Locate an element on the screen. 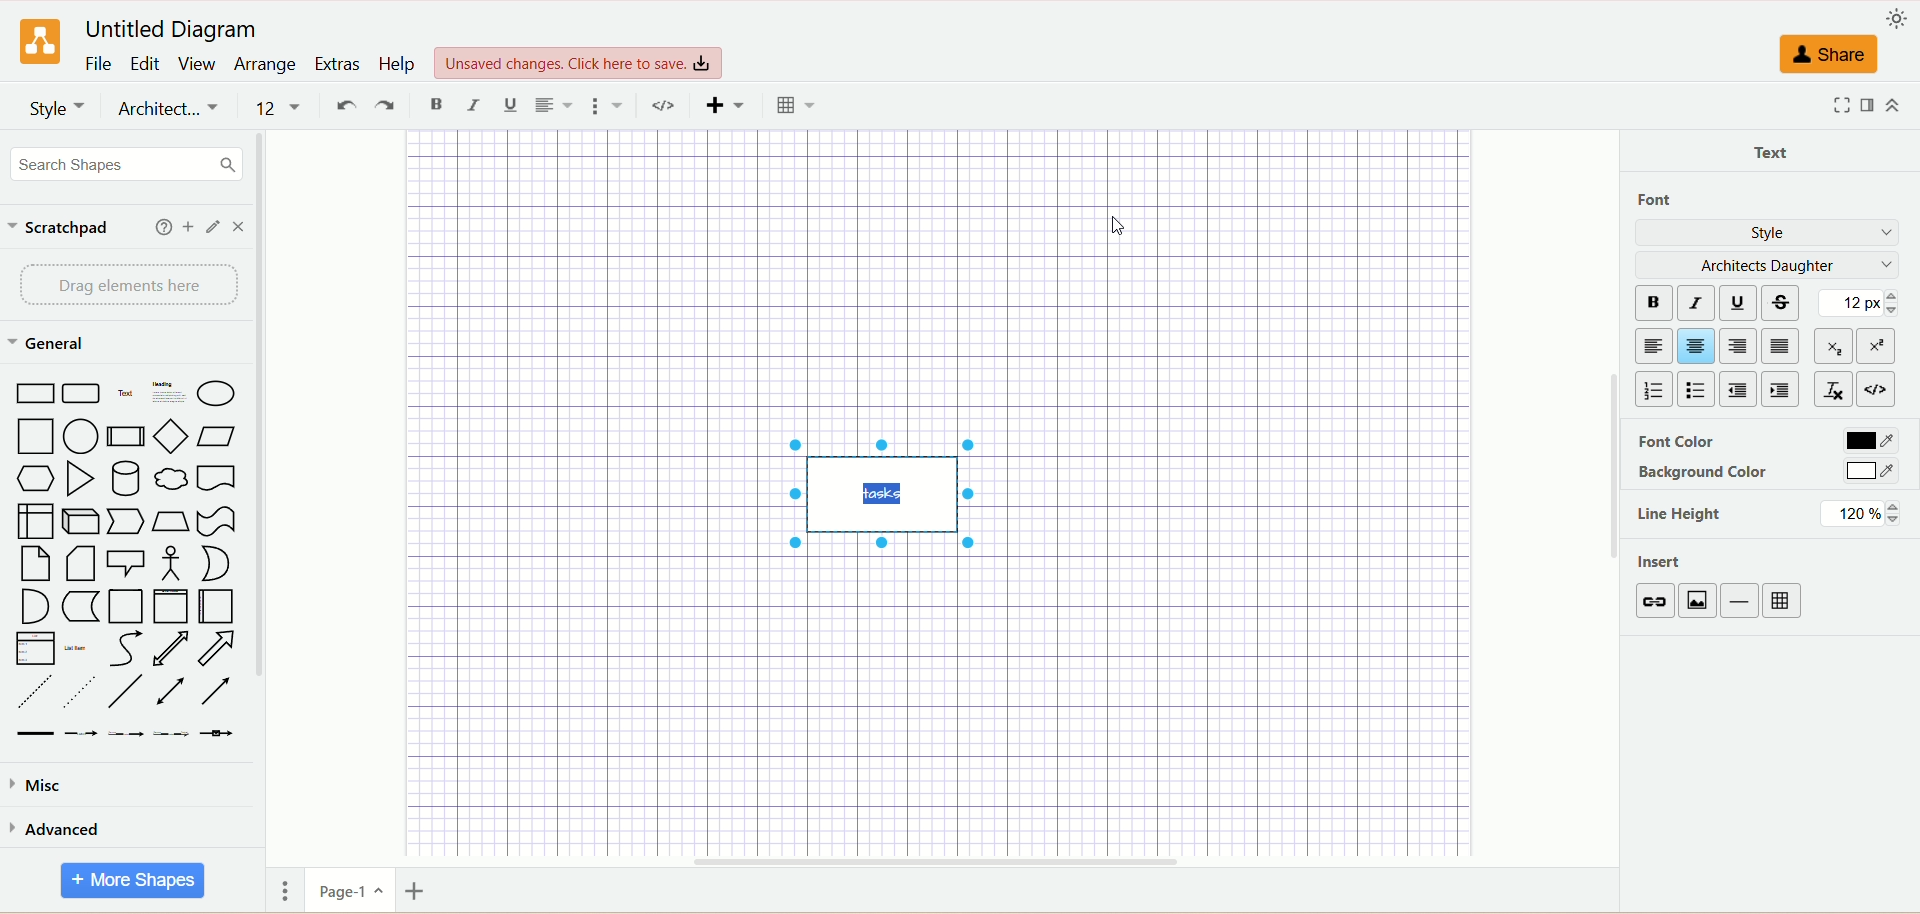  Speech Bubble is located at coordinates (126, 565).